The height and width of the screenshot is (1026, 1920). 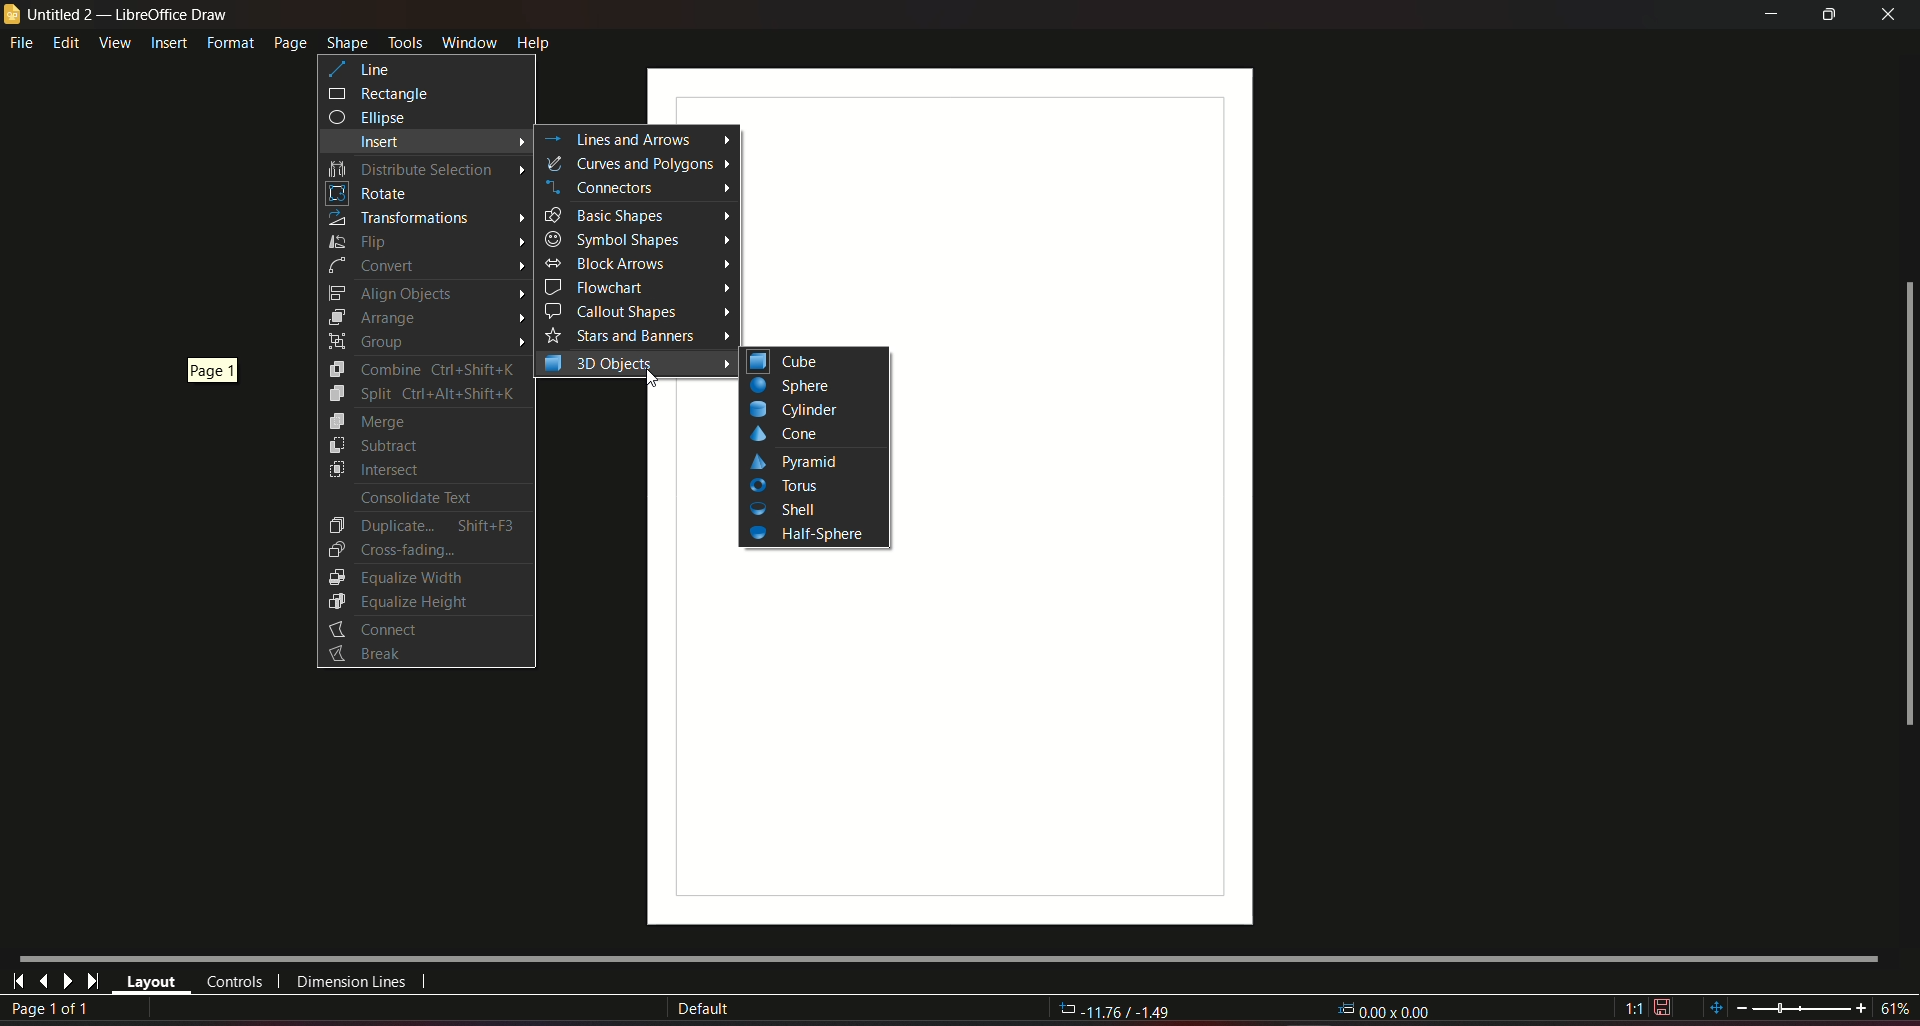 I want to click on Arrow, so click(x=724, y=262).